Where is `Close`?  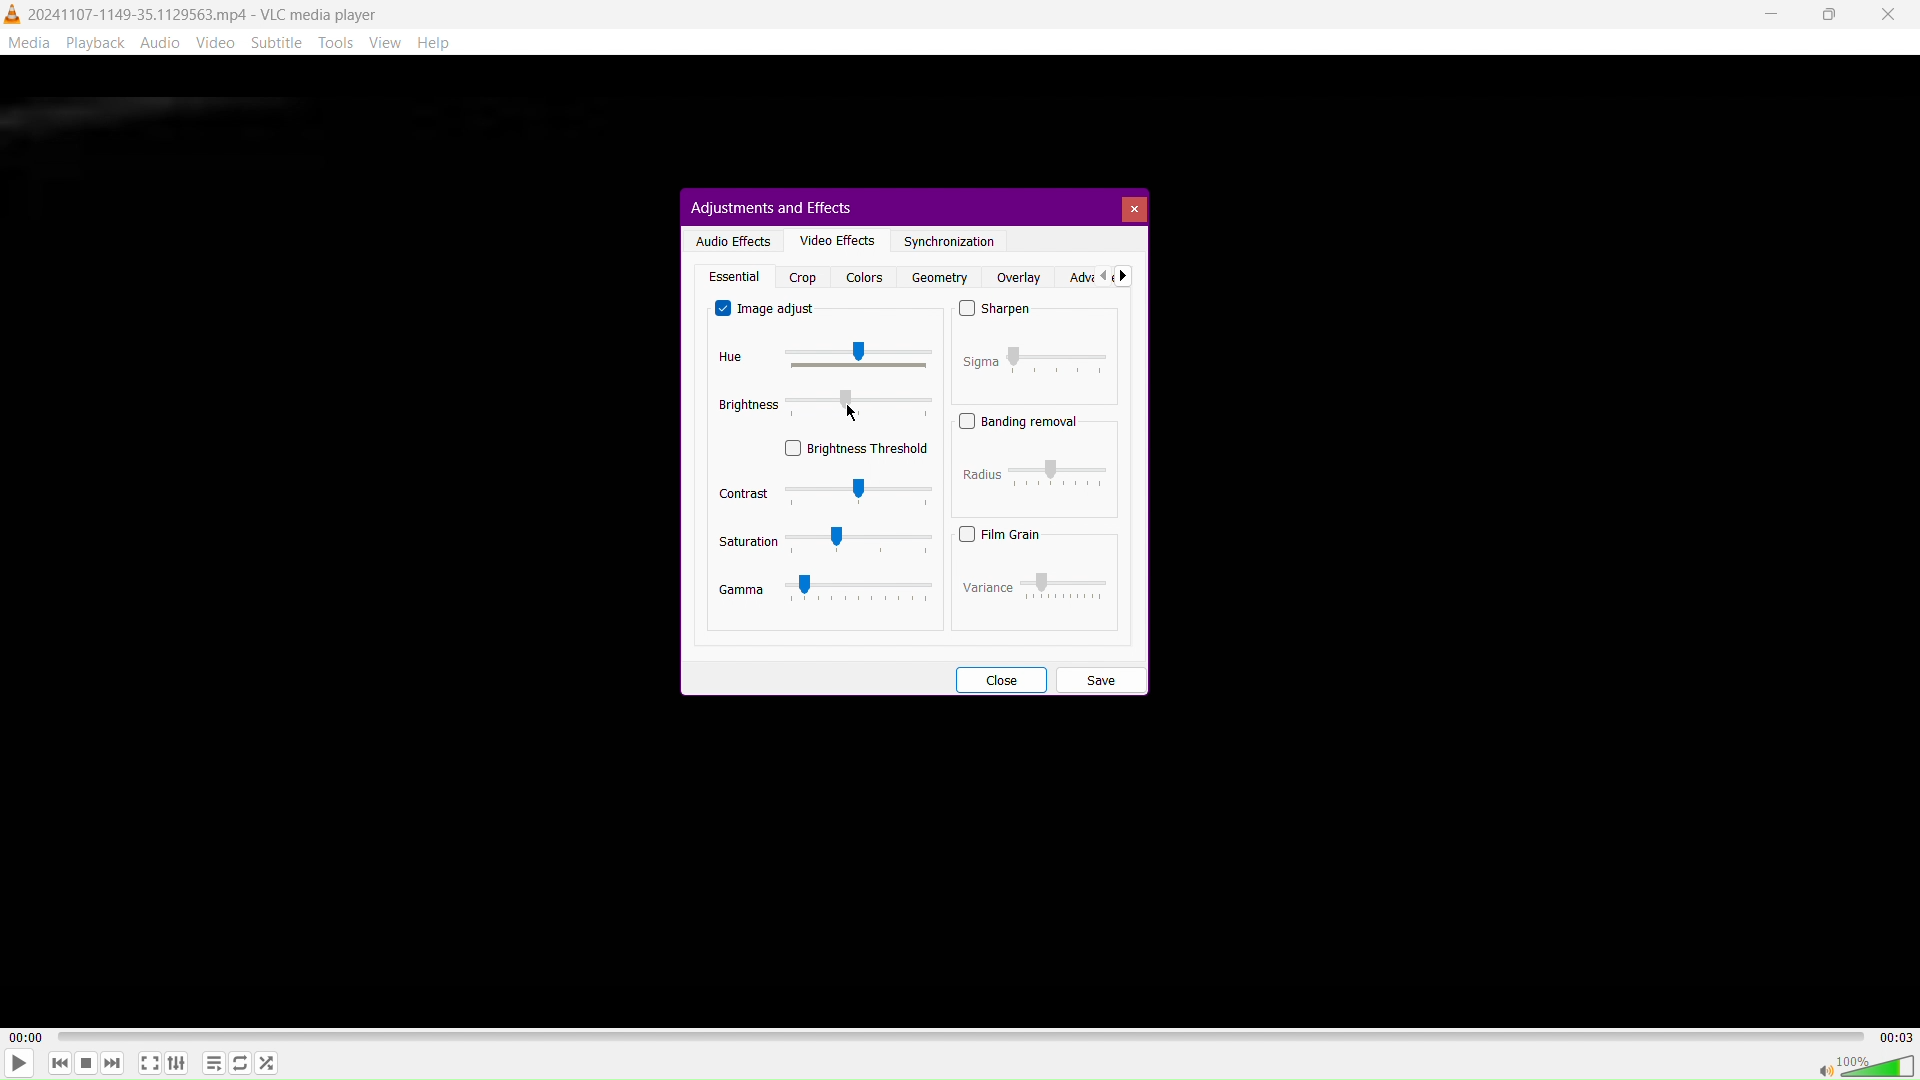 Close is located at coordinates (1000, 678).